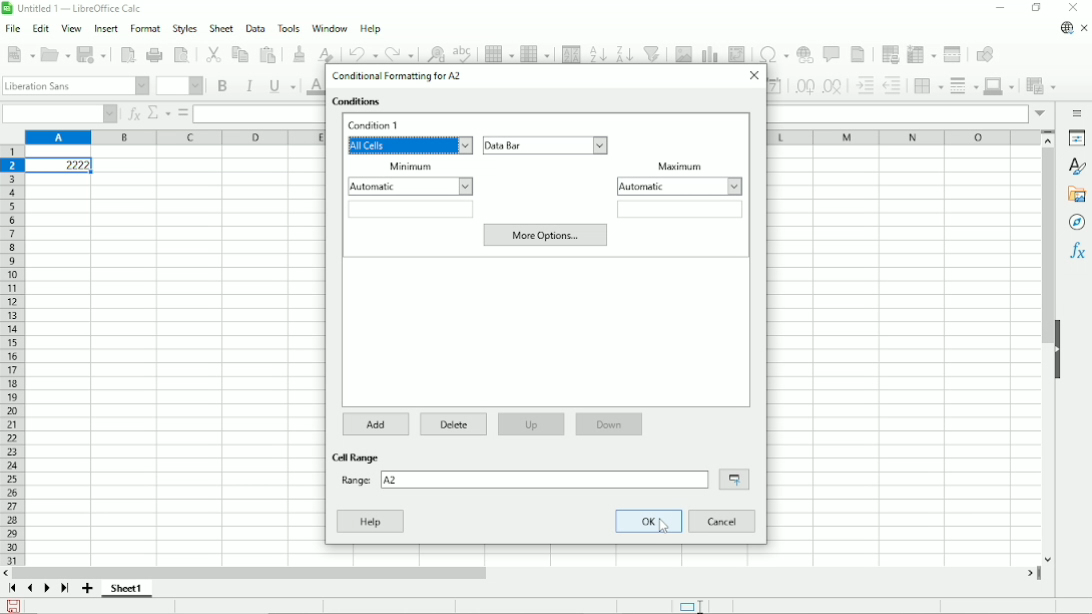 This screenshot has height=614, width=1092. Describe the element at coordinates (59, 114) in the screenshot. I see `Current cell` at that location.